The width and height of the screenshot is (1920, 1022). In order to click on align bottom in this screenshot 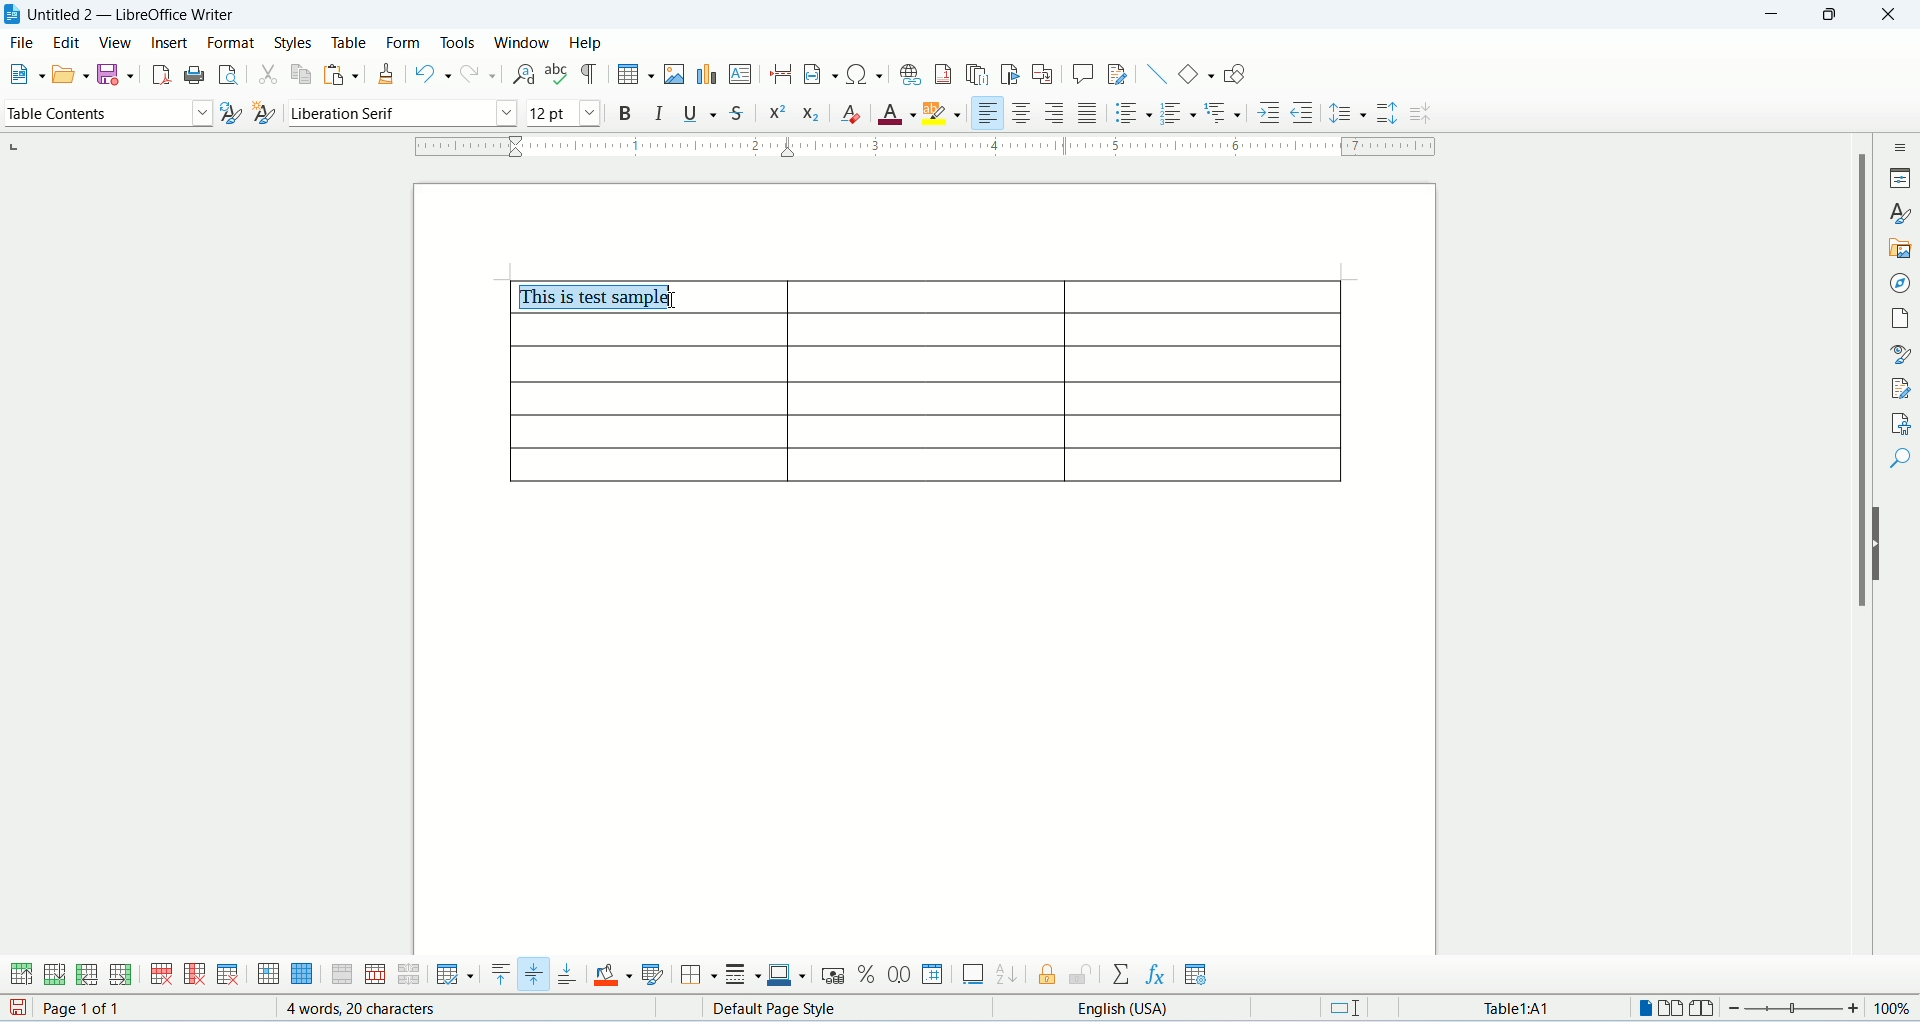, I will do `click(567, 974)`.